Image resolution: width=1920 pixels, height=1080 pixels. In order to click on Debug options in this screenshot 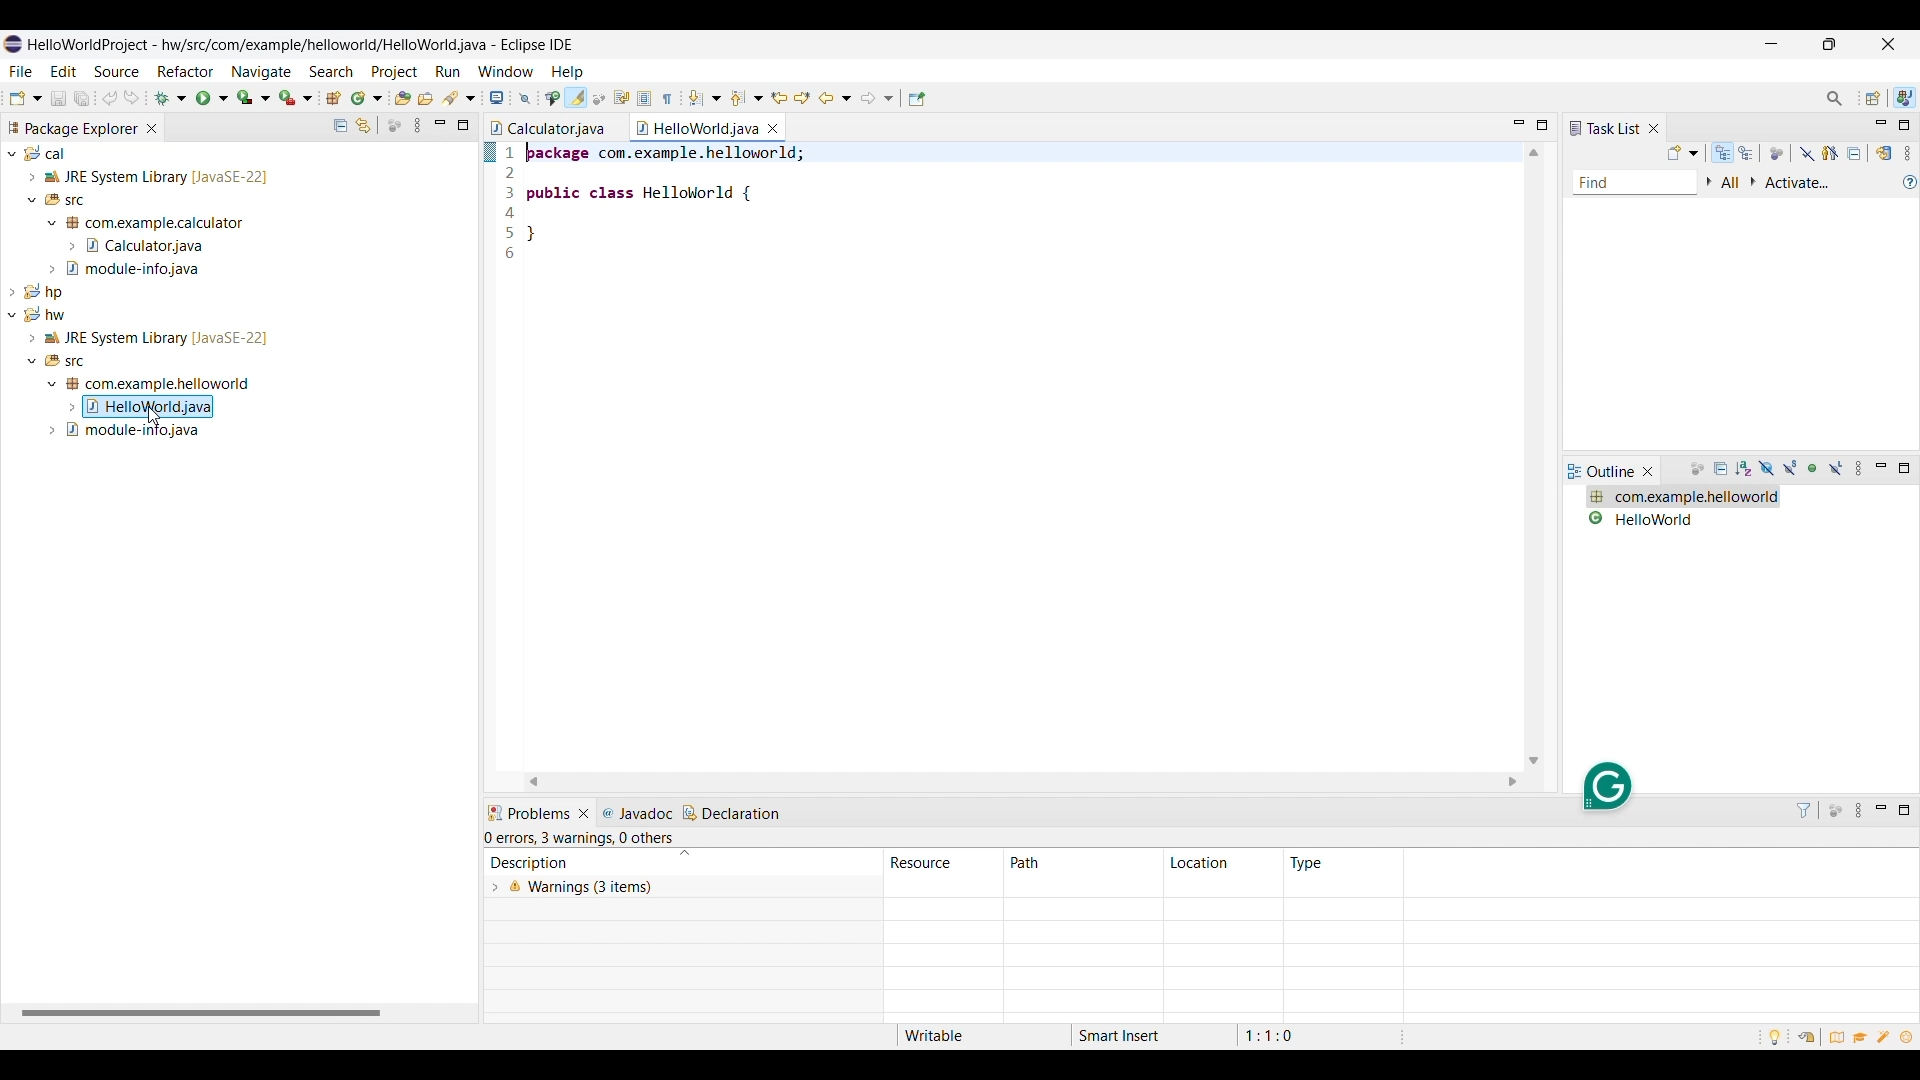, I will do `click(170, 98)`.